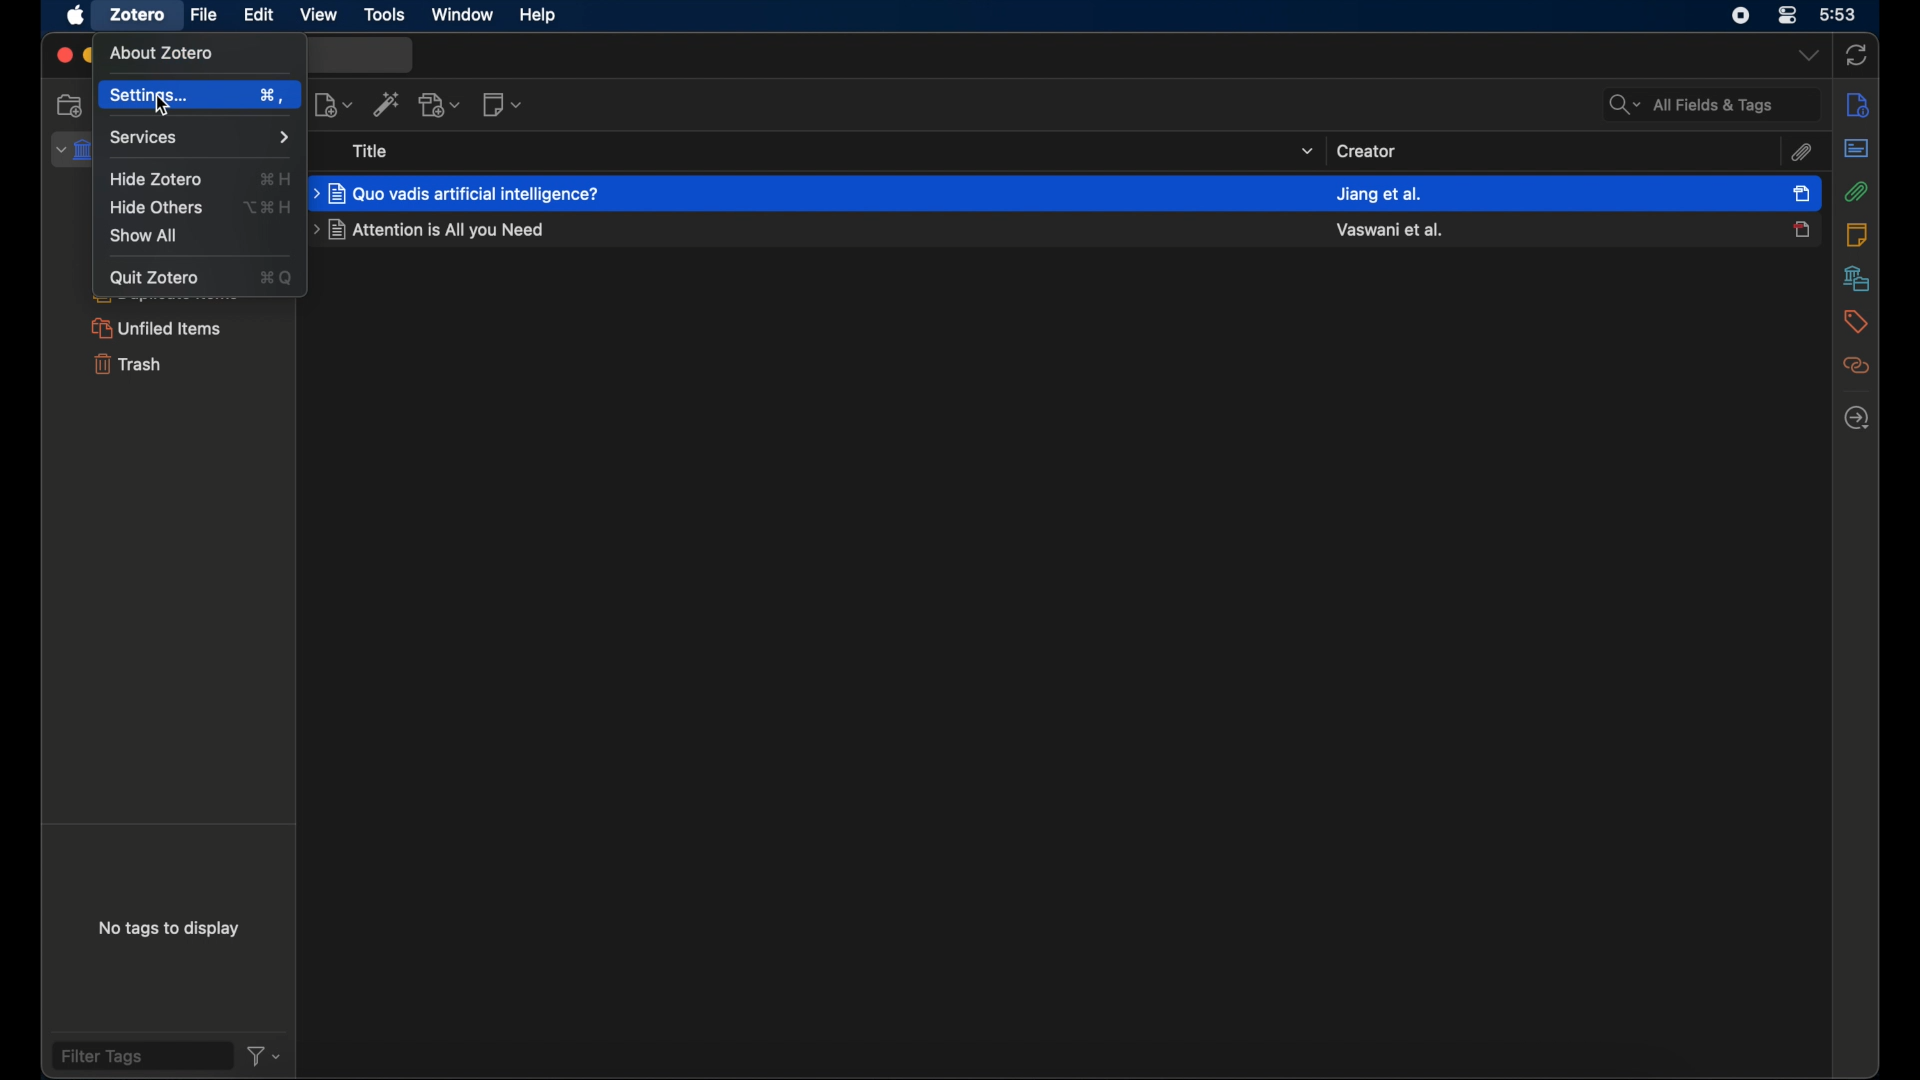 This screenshot has height=1080, width=1920. What do you see at coordinates (156, 179) in the screenshot?
I see `hide zotero` at bounding box center [156, 179].